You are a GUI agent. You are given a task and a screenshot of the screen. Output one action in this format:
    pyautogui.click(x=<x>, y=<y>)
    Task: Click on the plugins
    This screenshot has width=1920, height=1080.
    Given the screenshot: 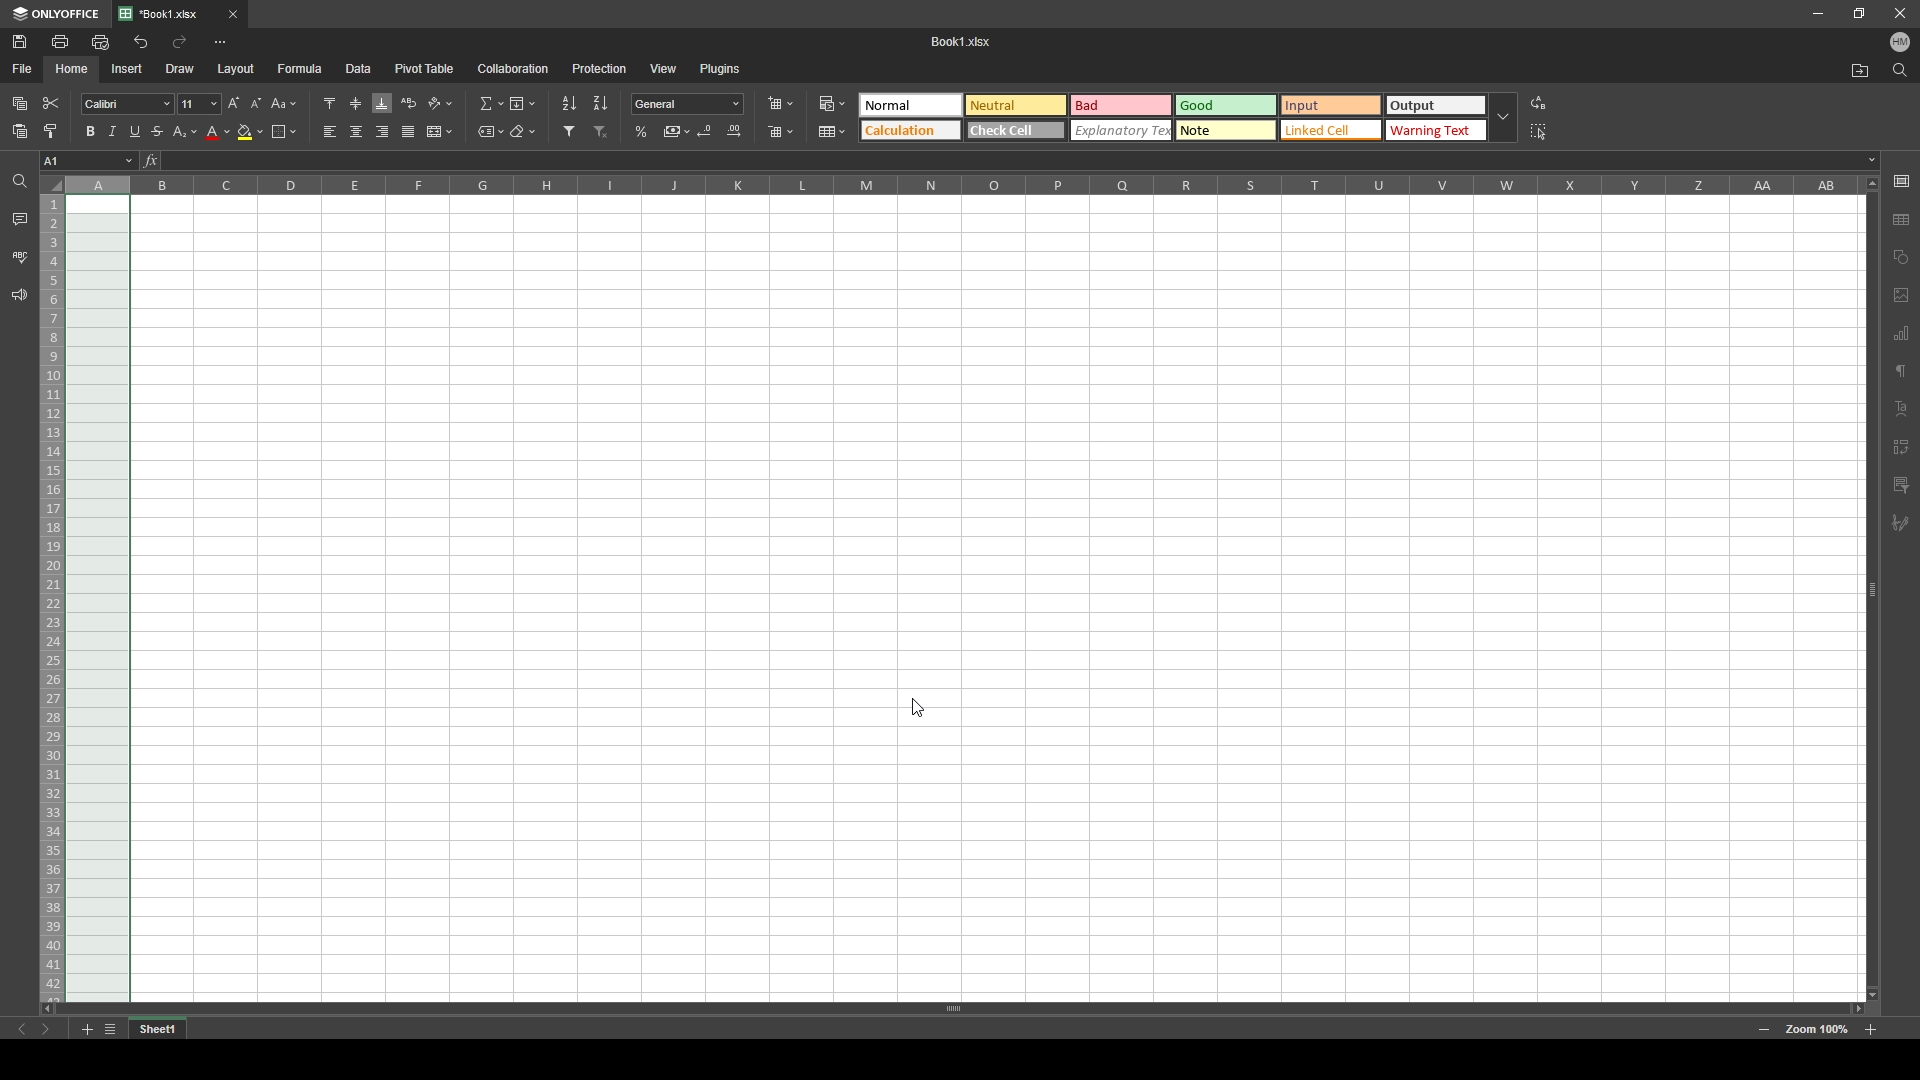 What is the action you would take?
    pyautogui.click(x=722, y=67)
    